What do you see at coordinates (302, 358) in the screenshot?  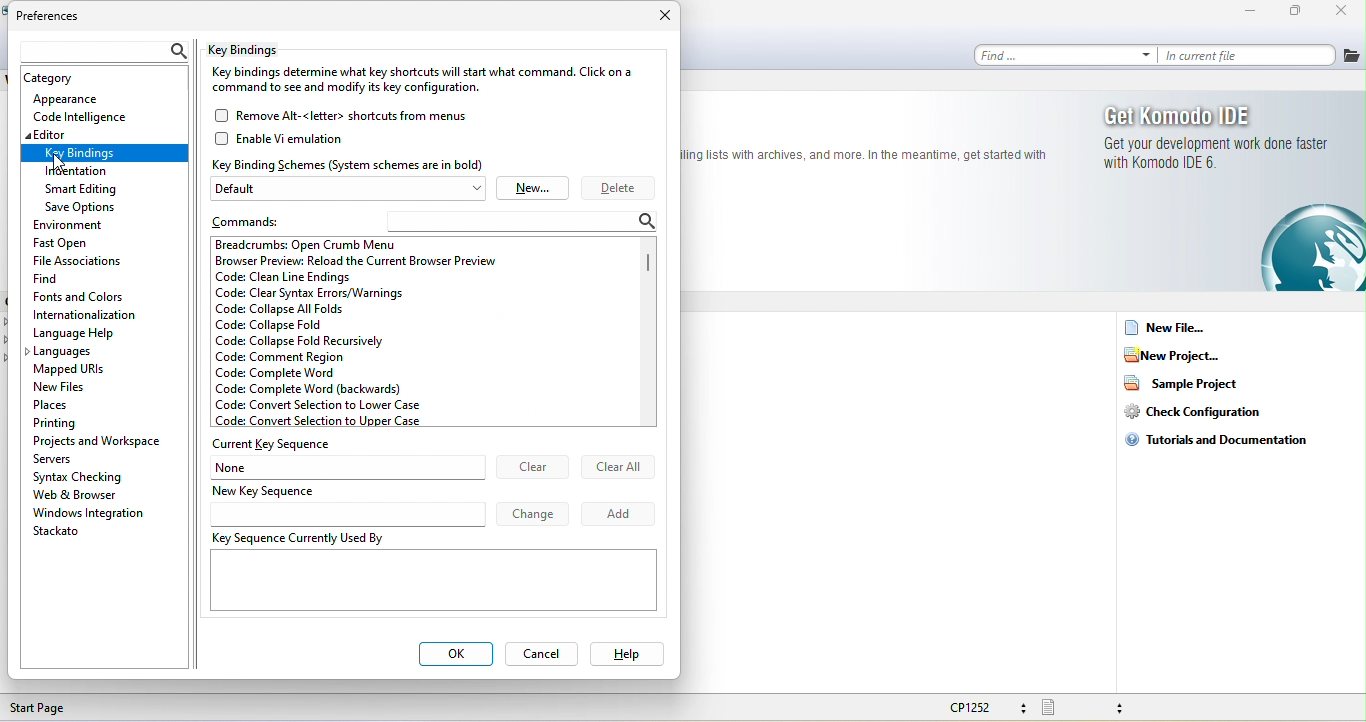 I see `code comment region` at bounding box center [302, 358].